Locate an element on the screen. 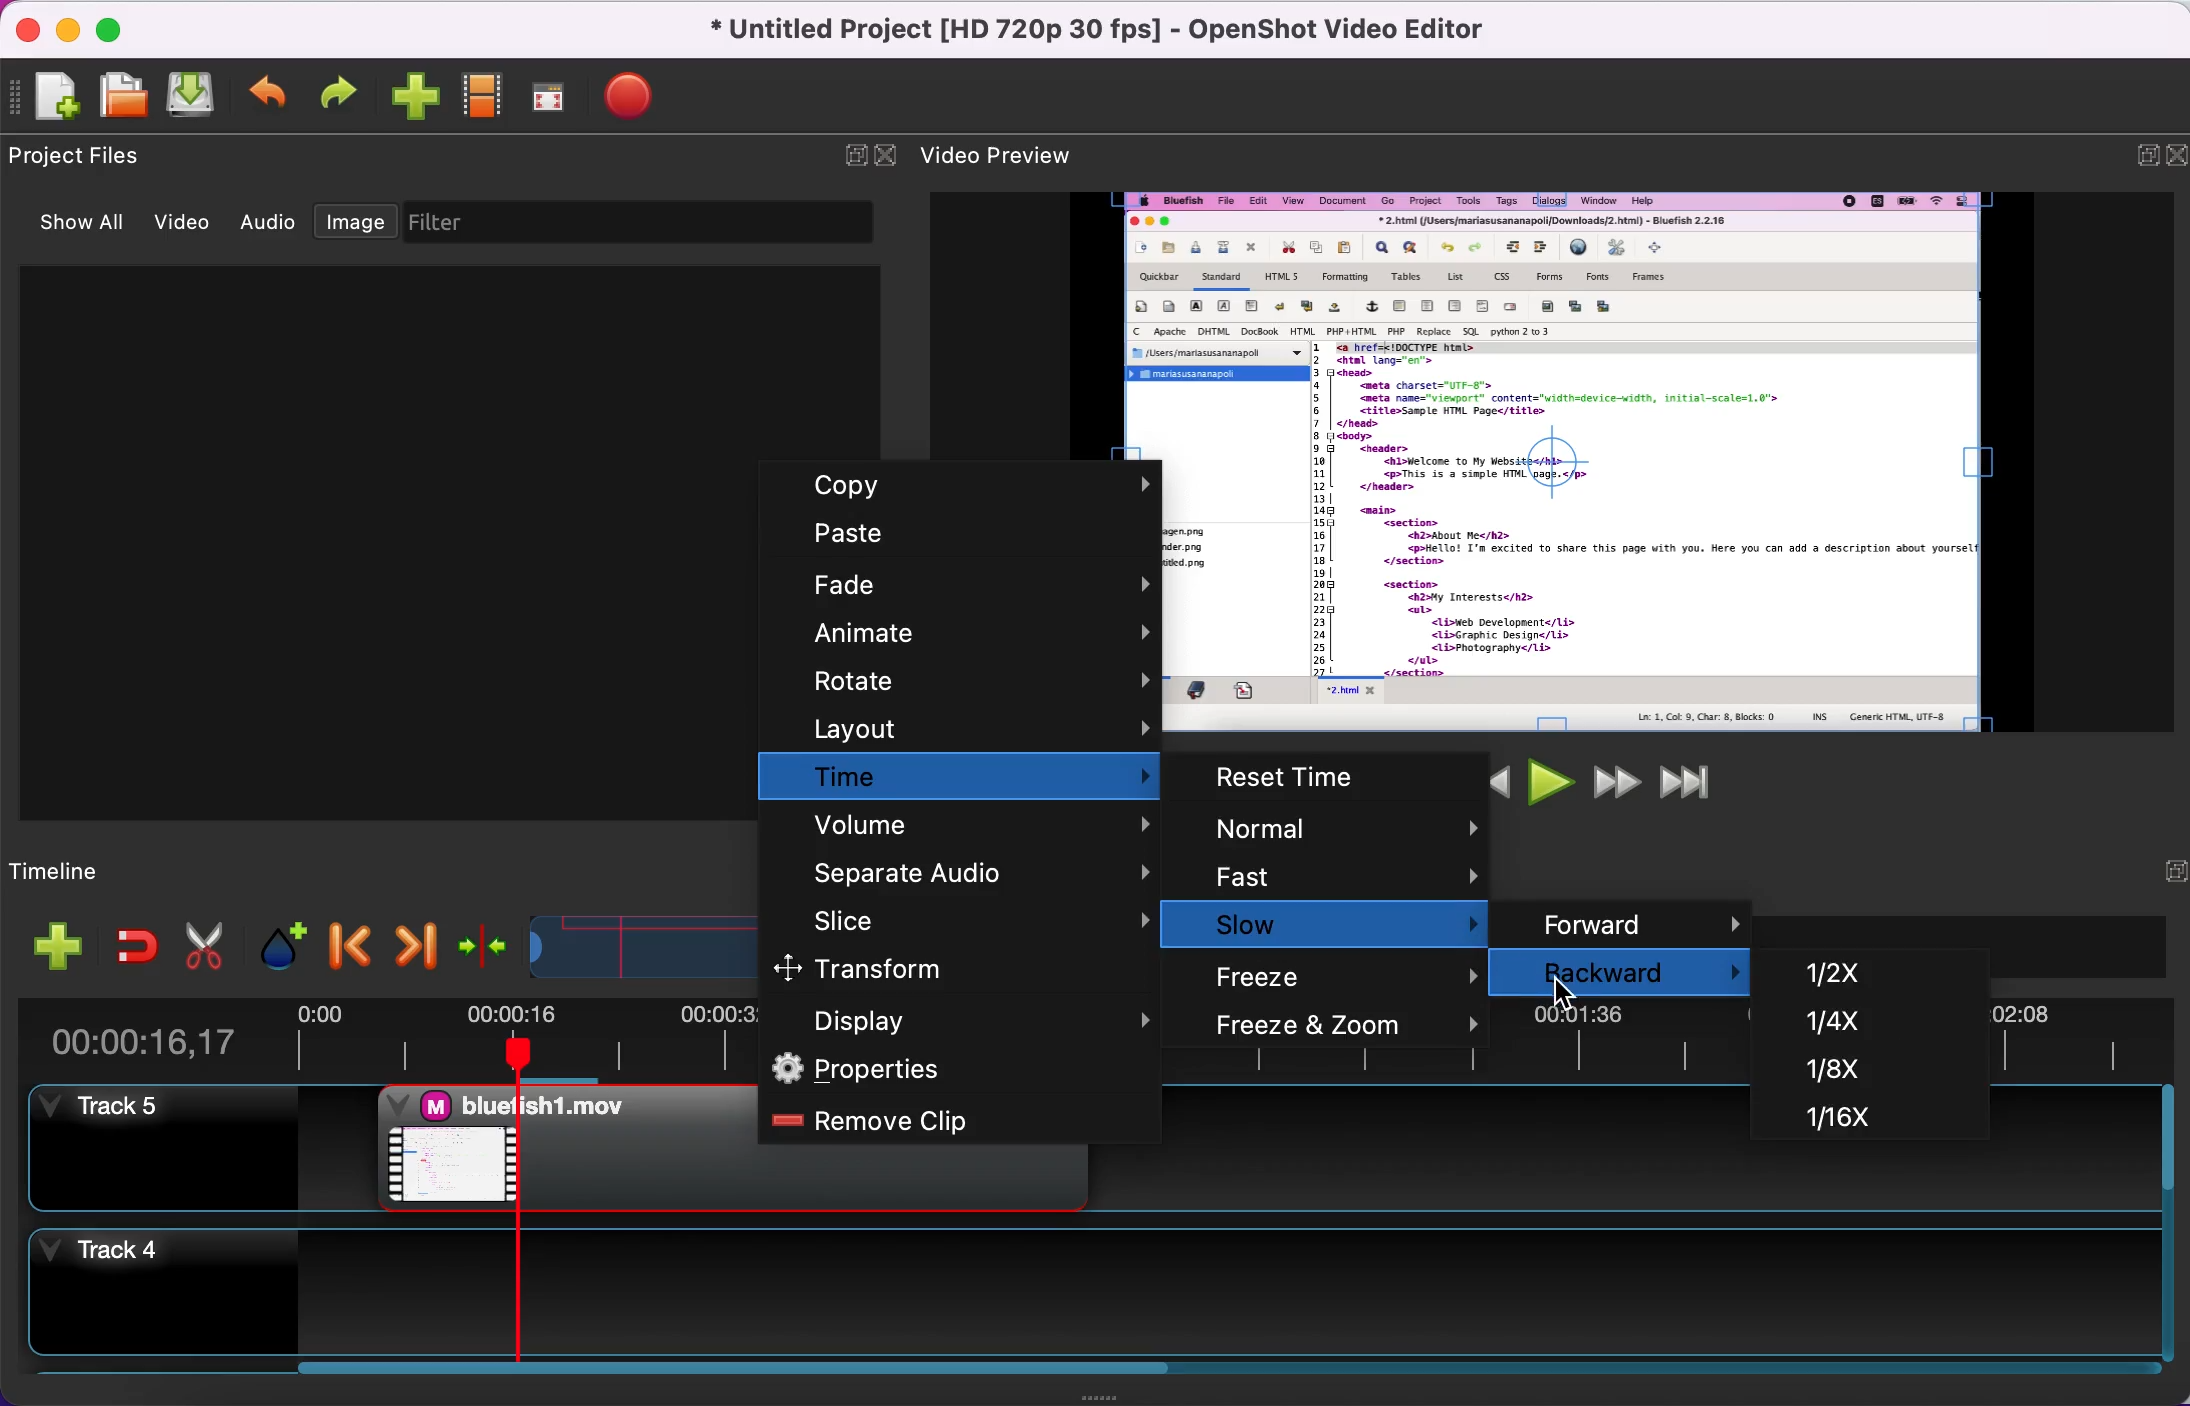 The height and width of the screenshot is (1406, 2190). next marker is located at coordinates (409, 941).